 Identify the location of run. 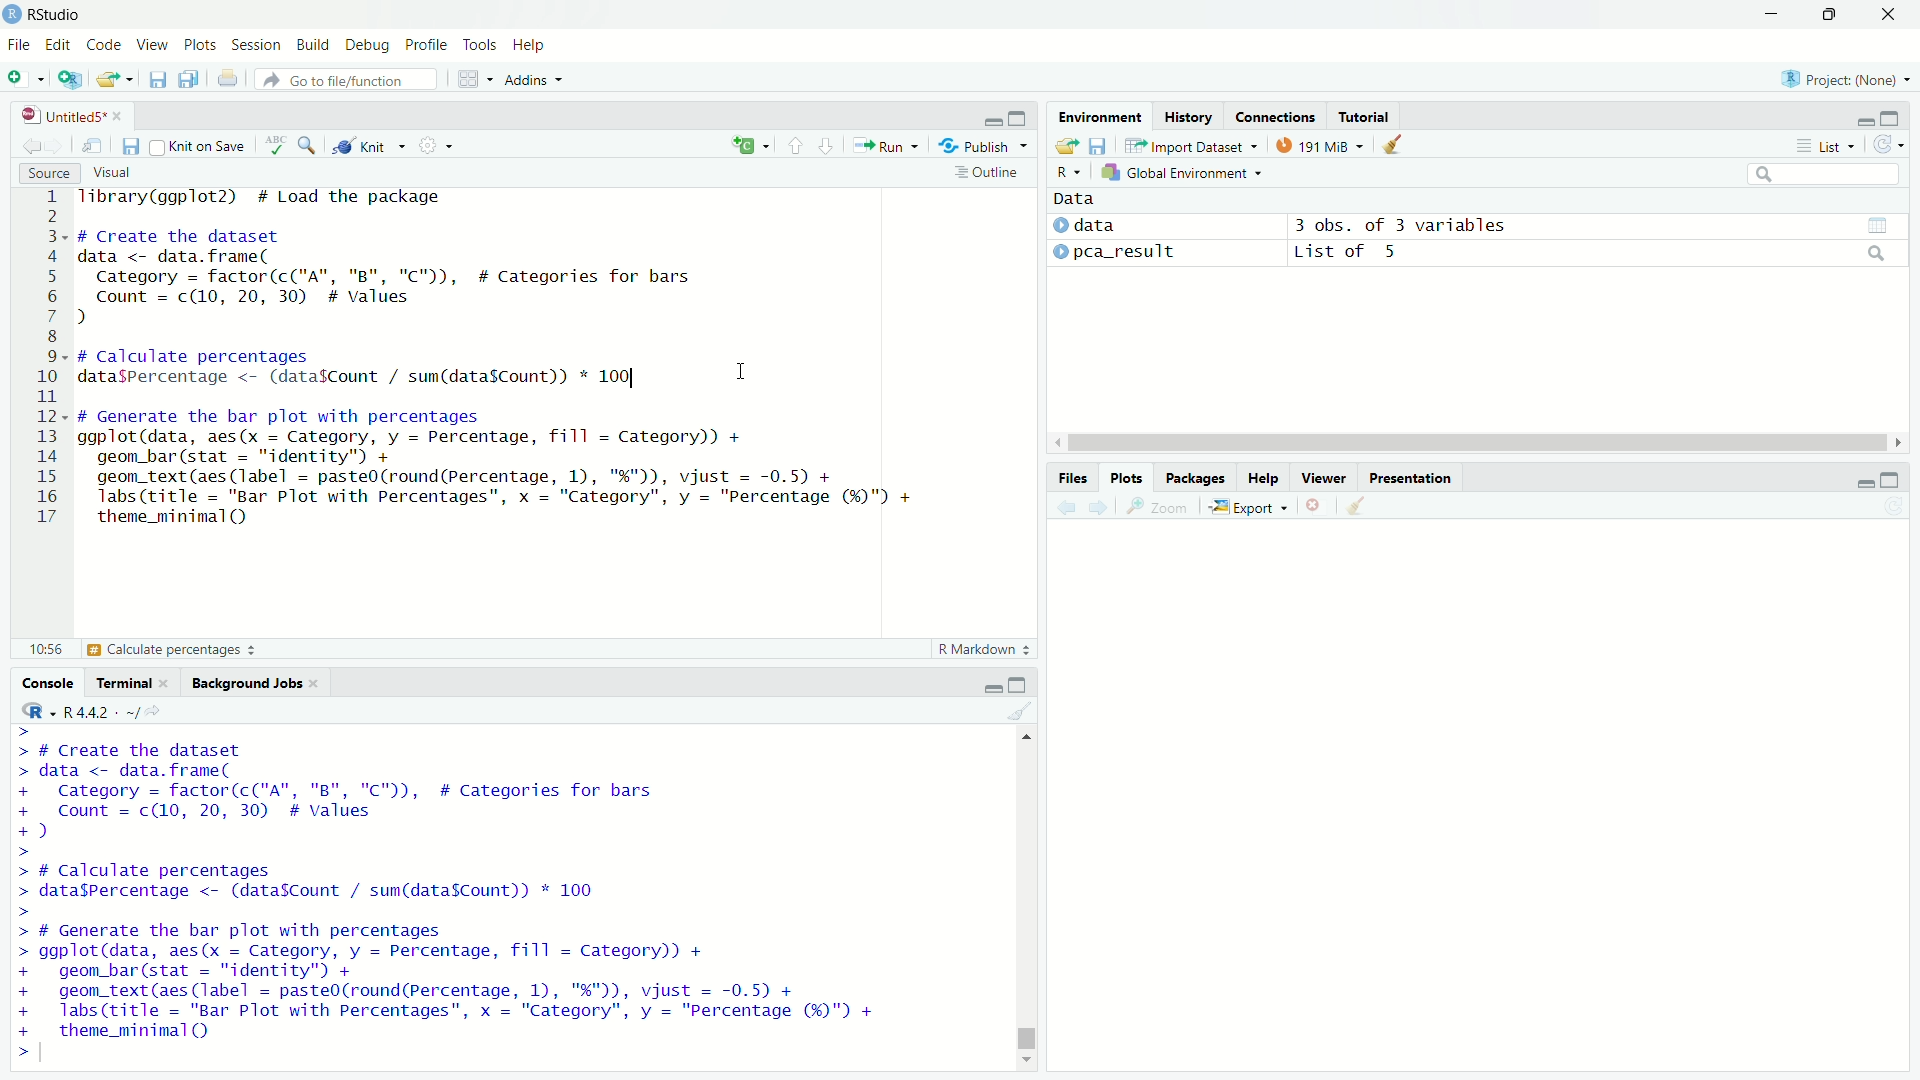
(882, 146).